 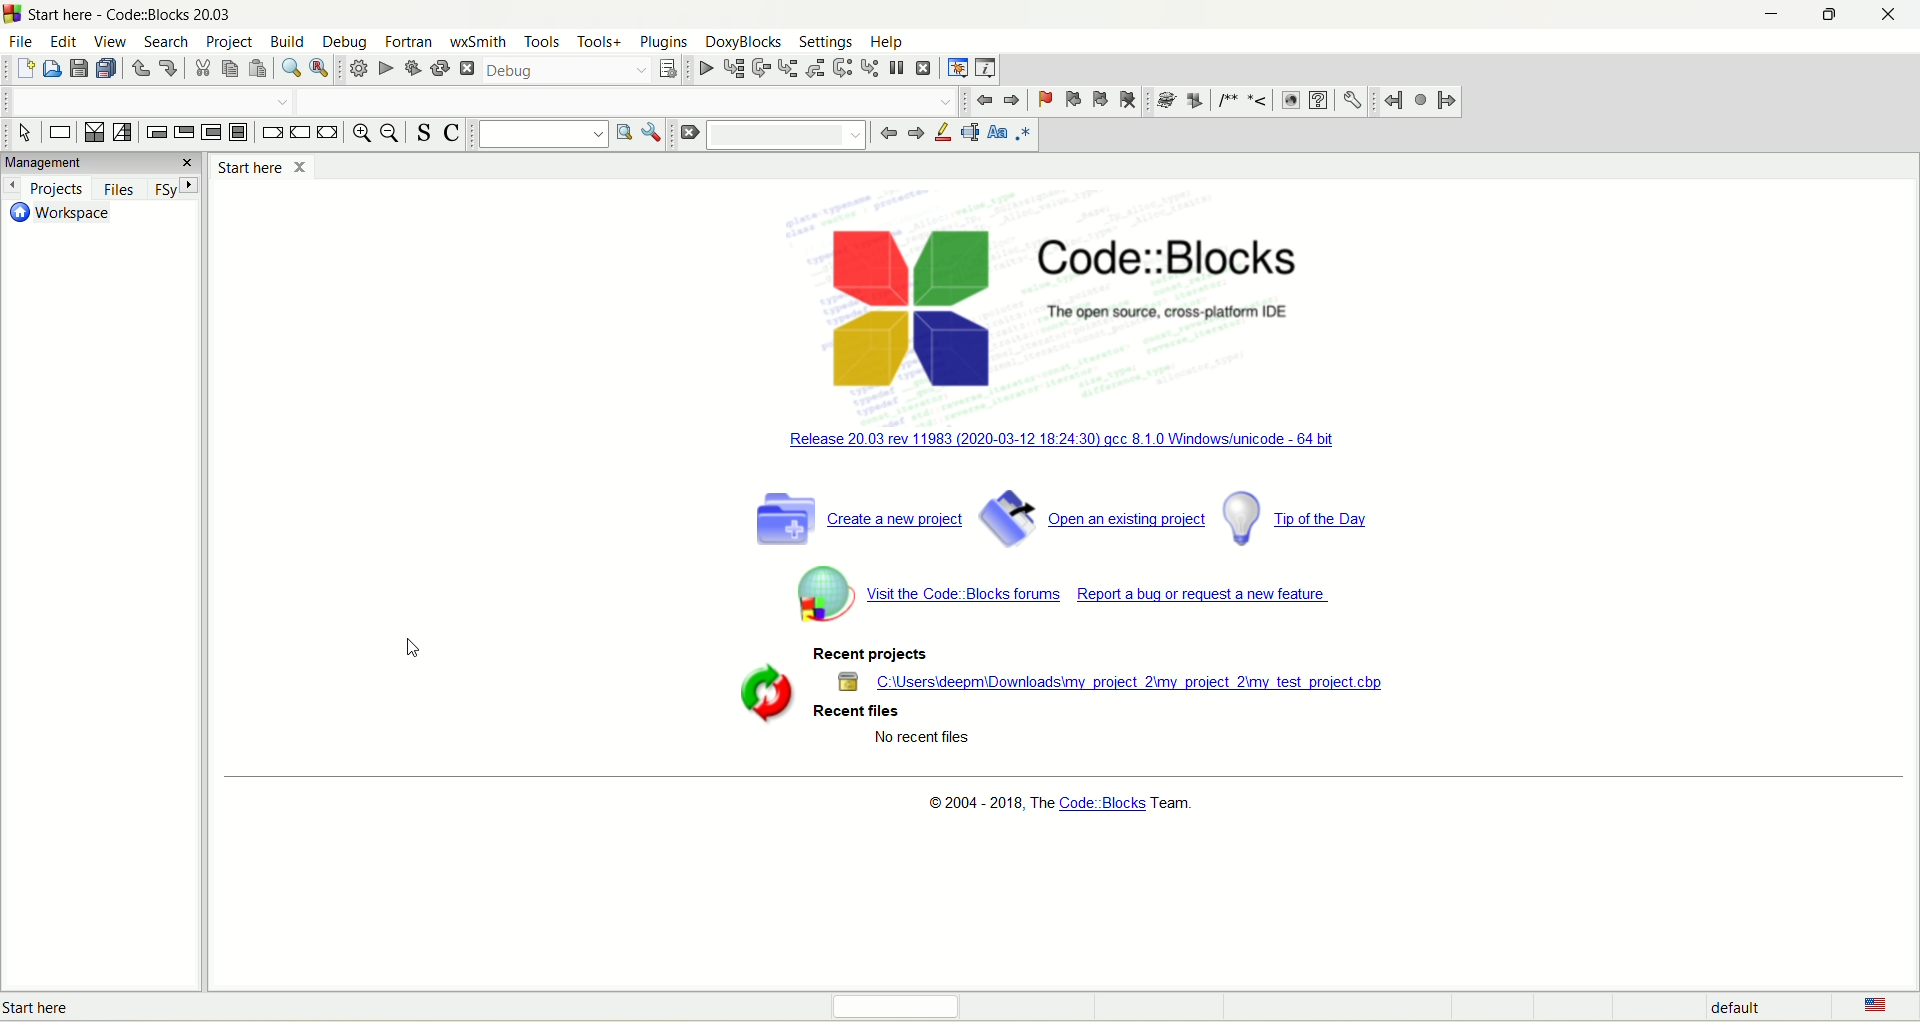 I want to click on last jump, so click(x=1421, y=99).